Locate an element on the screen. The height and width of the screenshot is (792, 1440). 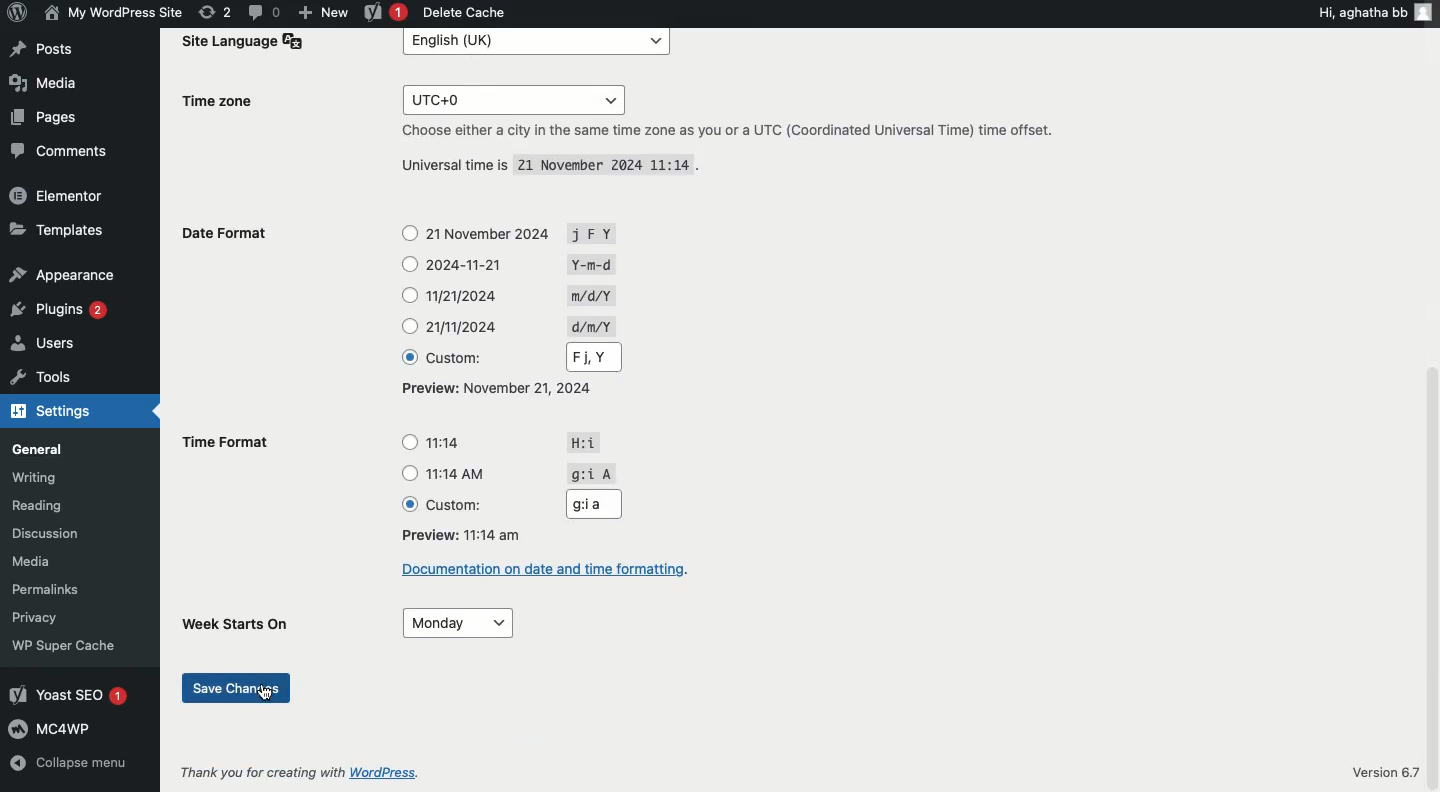
Date format is located at coordinates (232, 238).